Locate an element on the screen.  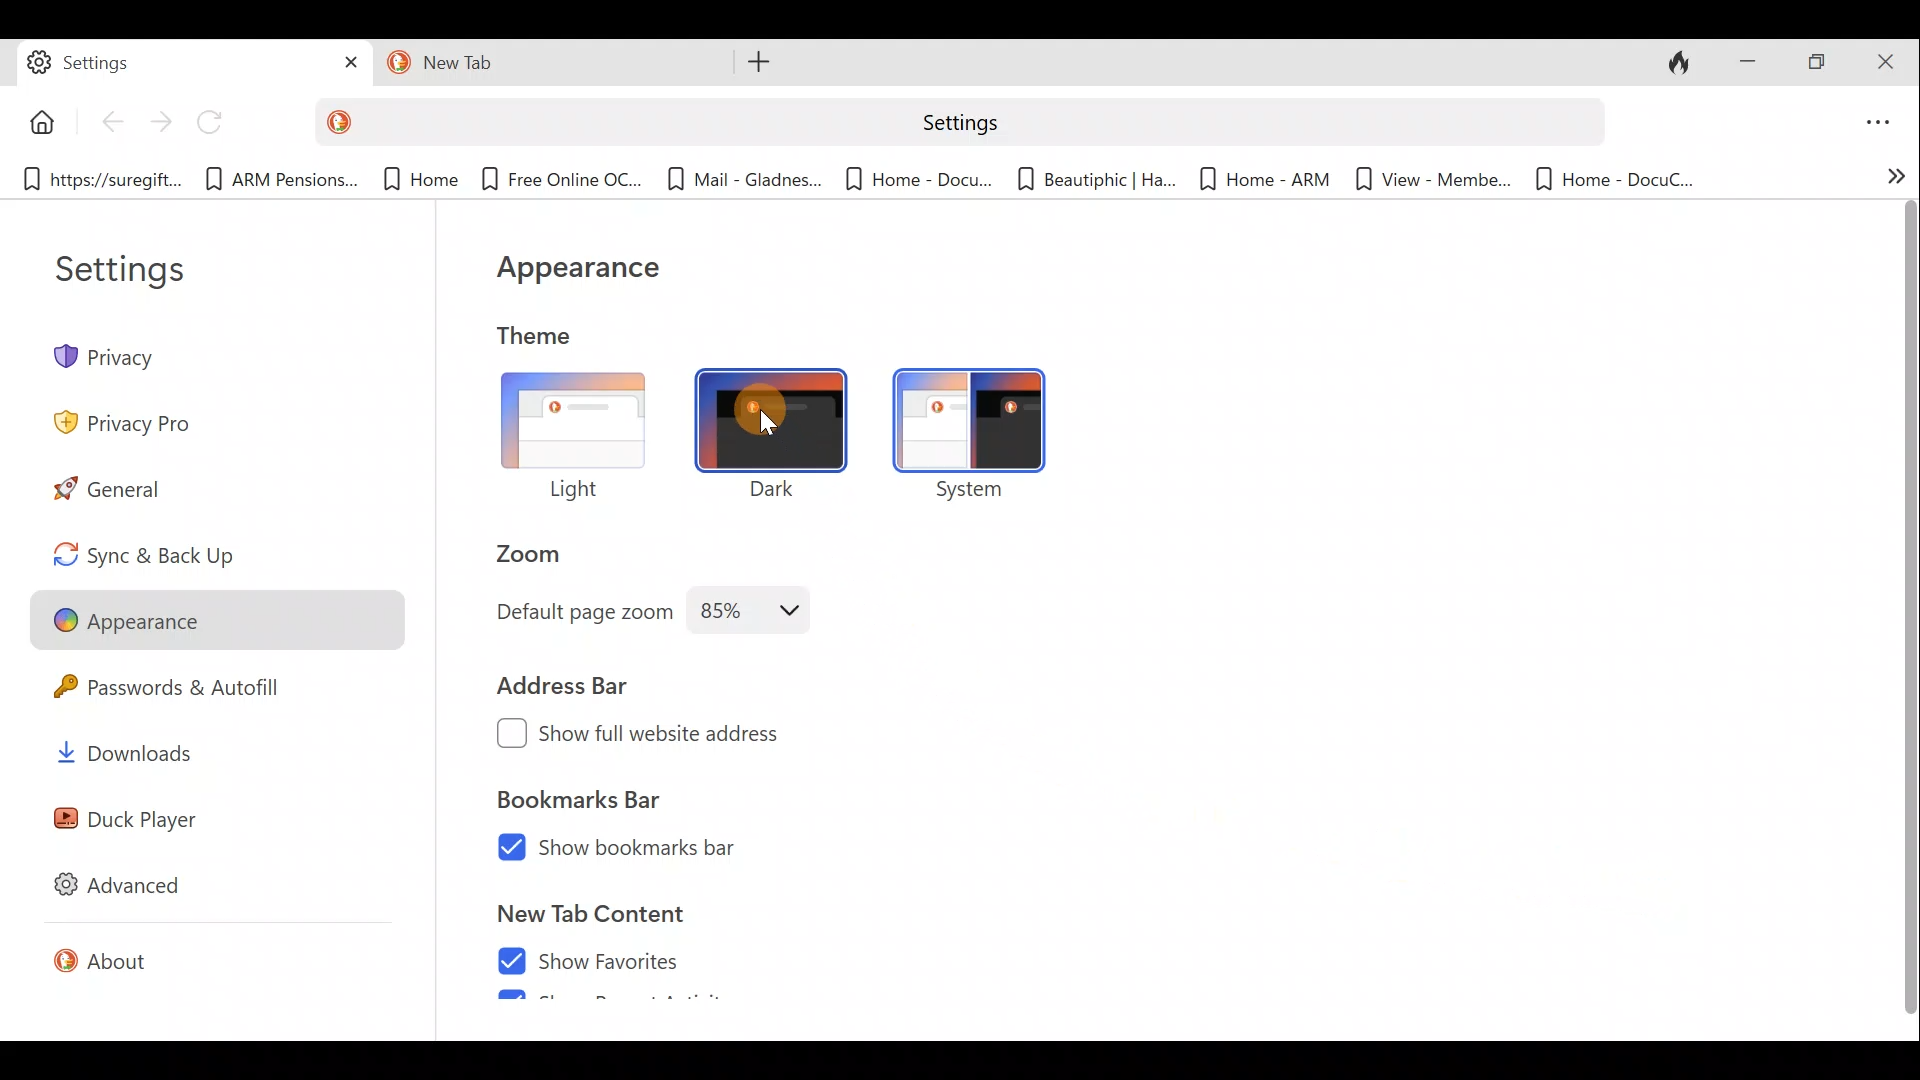
Bookmark 2 is located at coordinates (280, 181).